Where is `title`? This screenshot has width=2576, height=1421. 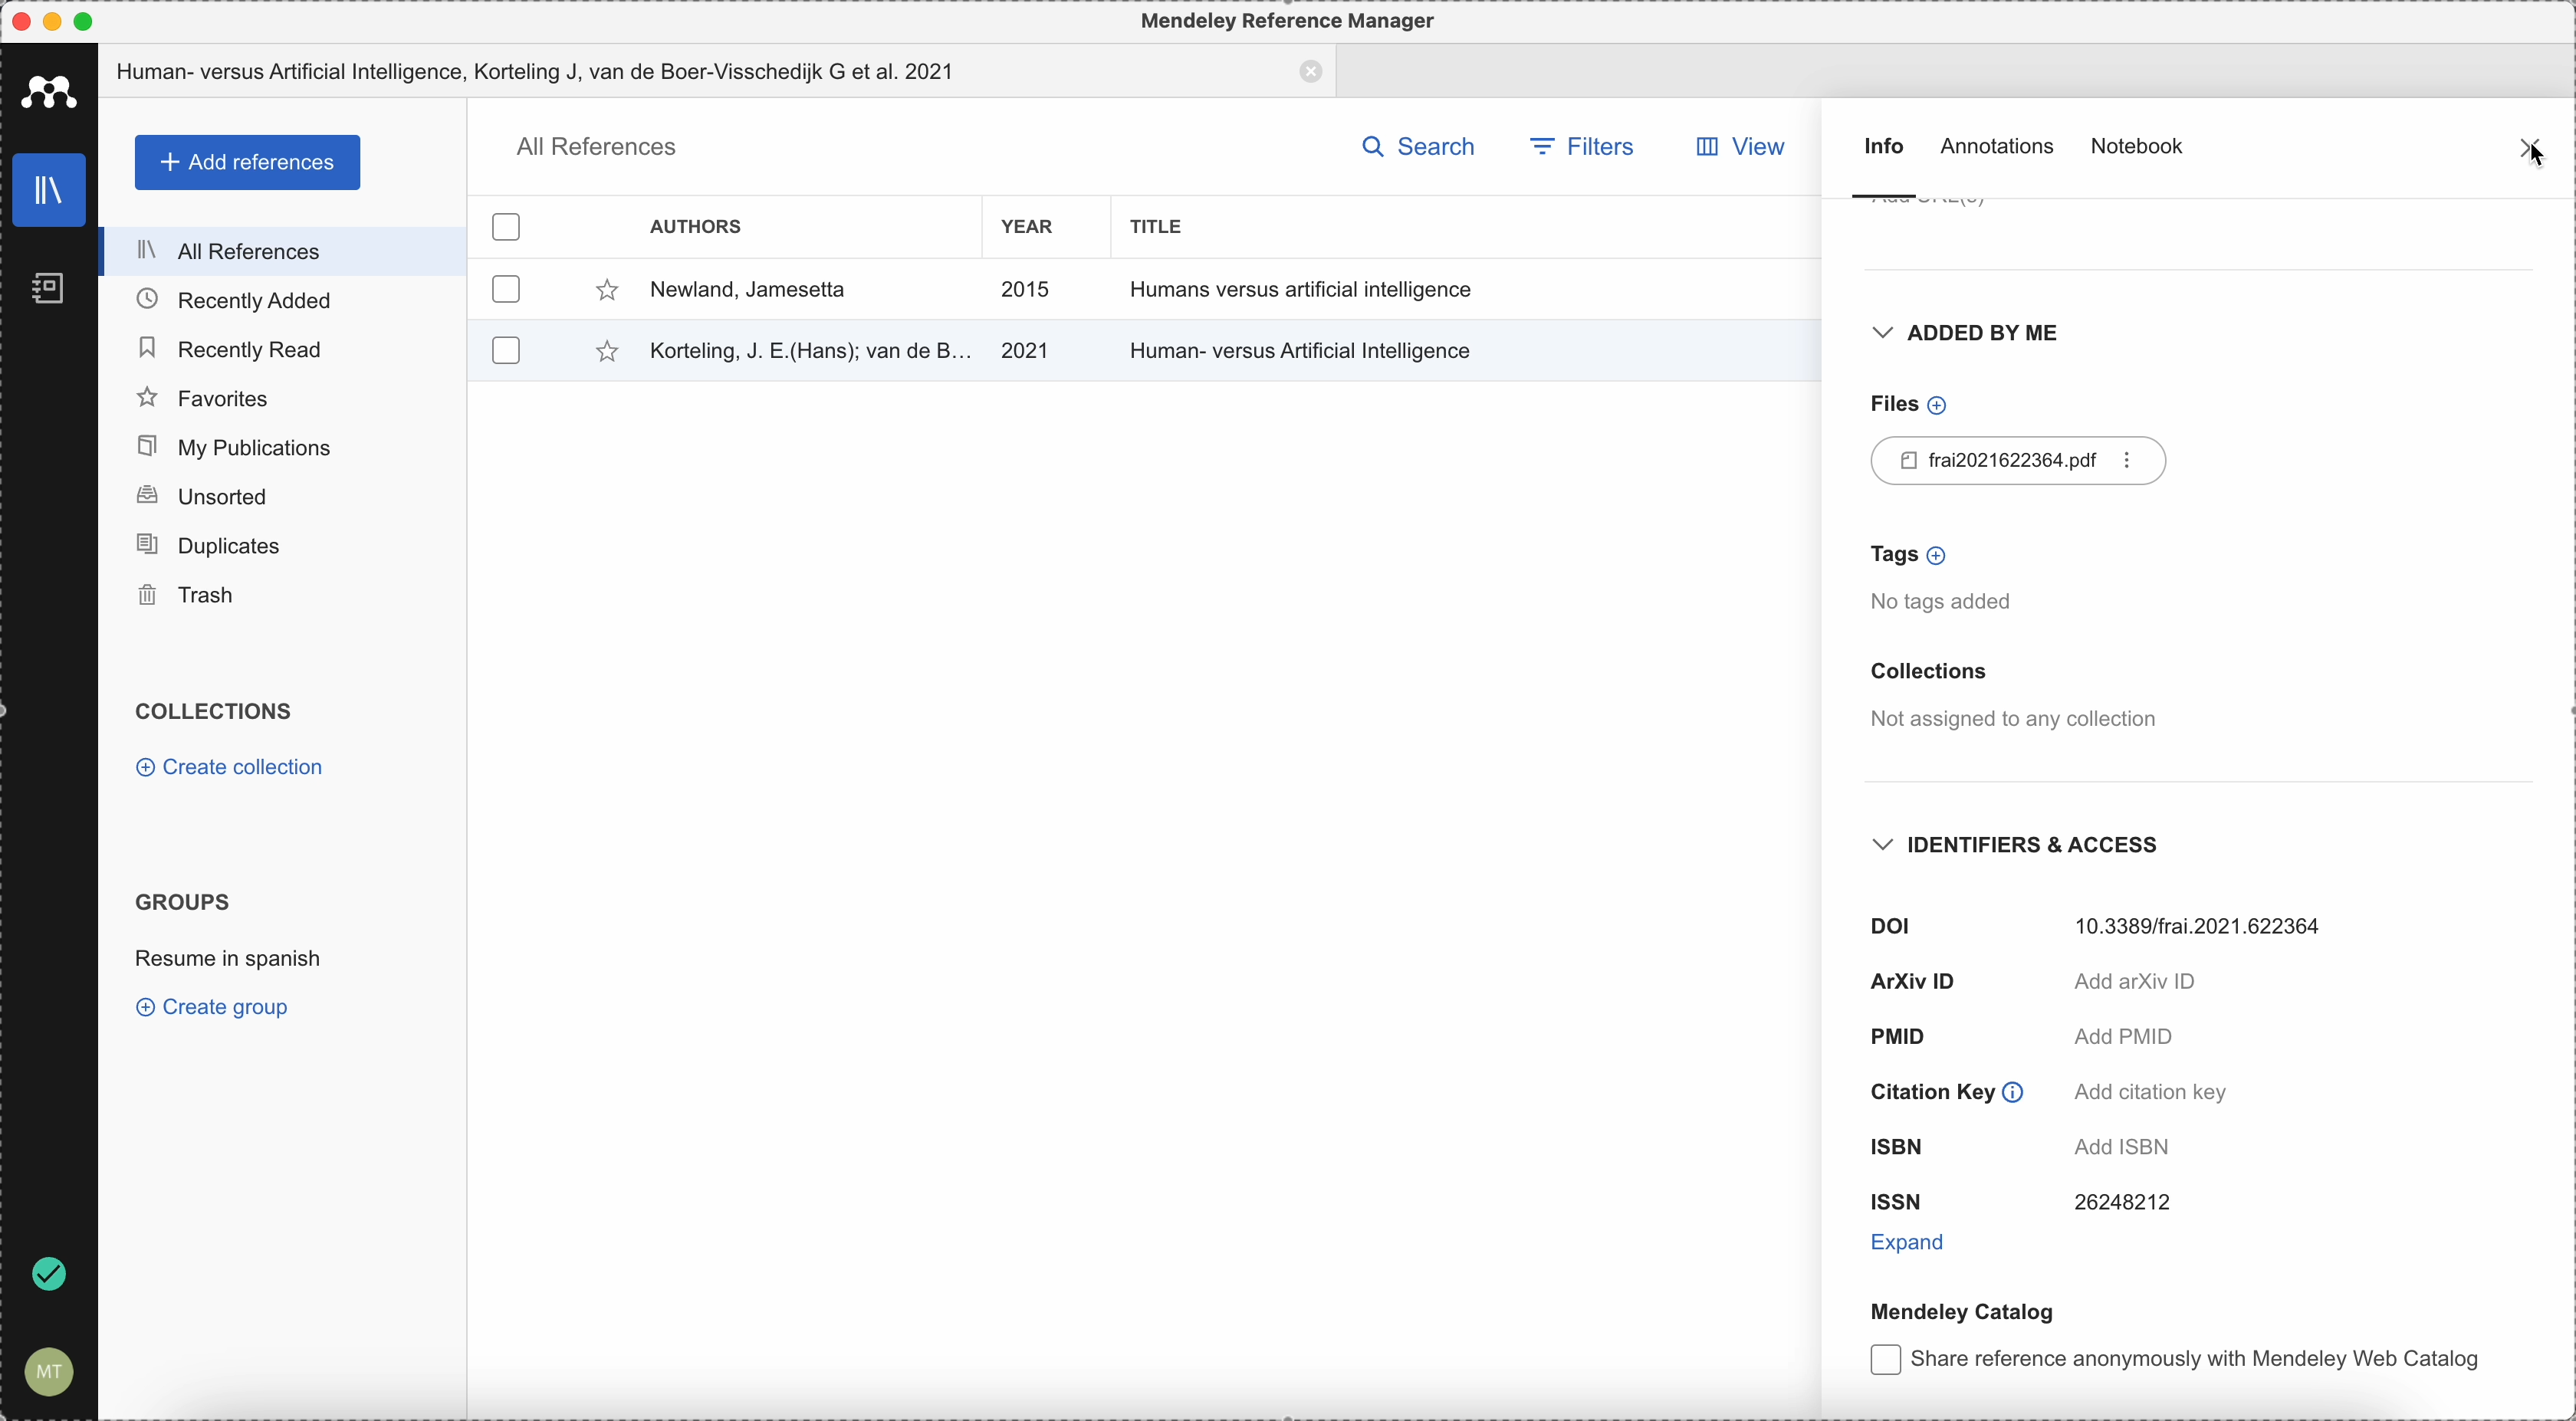 title is located at coordinates (1166, 226).